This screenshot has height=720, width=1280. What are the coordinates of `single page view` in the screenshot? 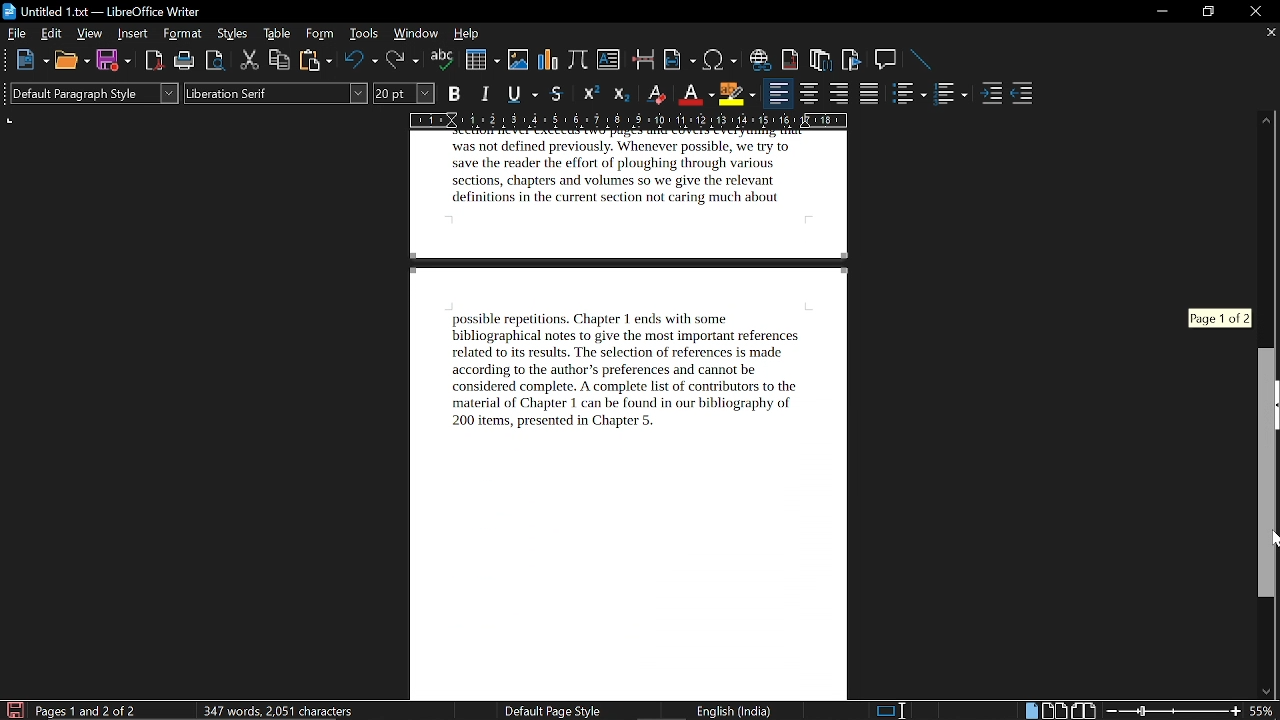 It's located at (1030, 710).